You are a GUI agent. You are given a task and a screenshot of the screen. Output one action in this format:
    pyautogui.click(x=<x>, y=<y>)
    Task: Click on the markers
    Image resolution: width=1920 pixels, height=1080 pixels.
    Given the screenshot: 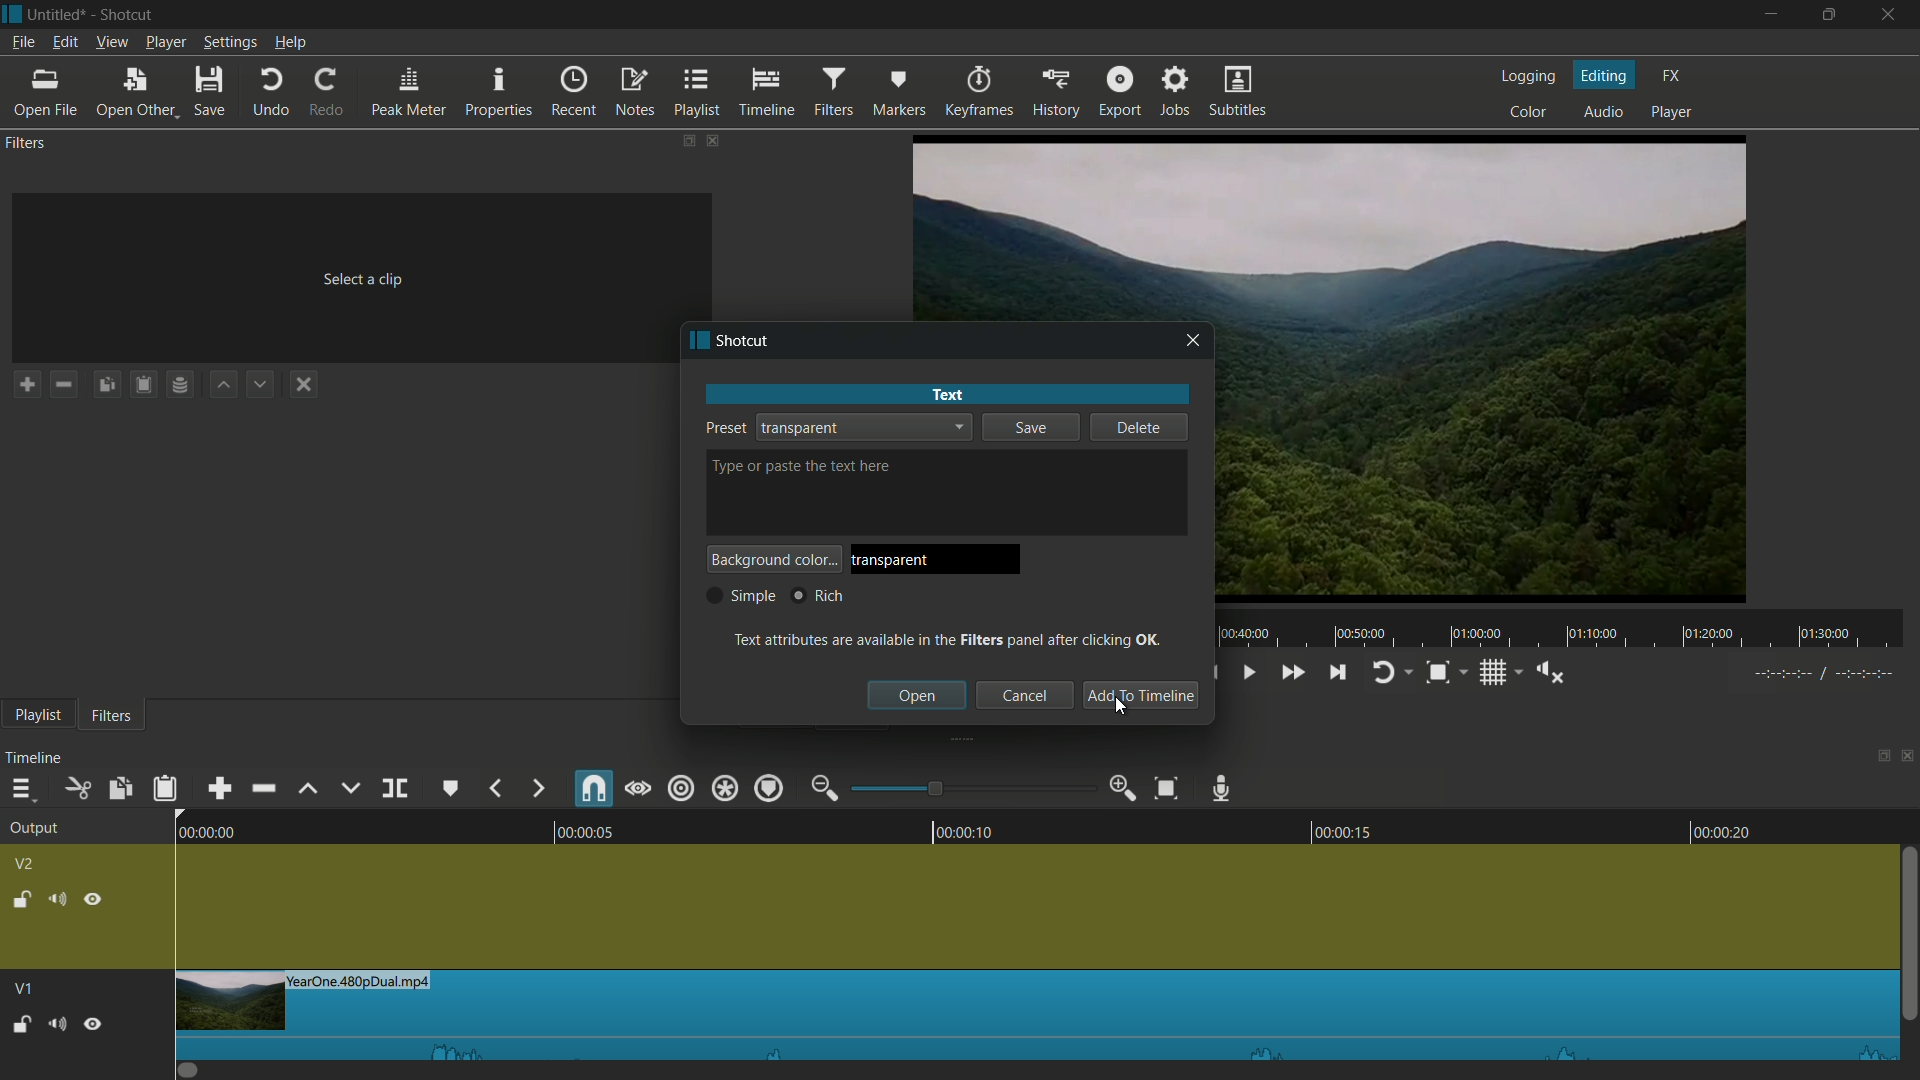 What is the action you would take?
    pyautogui.click(x=897, y=93)
    